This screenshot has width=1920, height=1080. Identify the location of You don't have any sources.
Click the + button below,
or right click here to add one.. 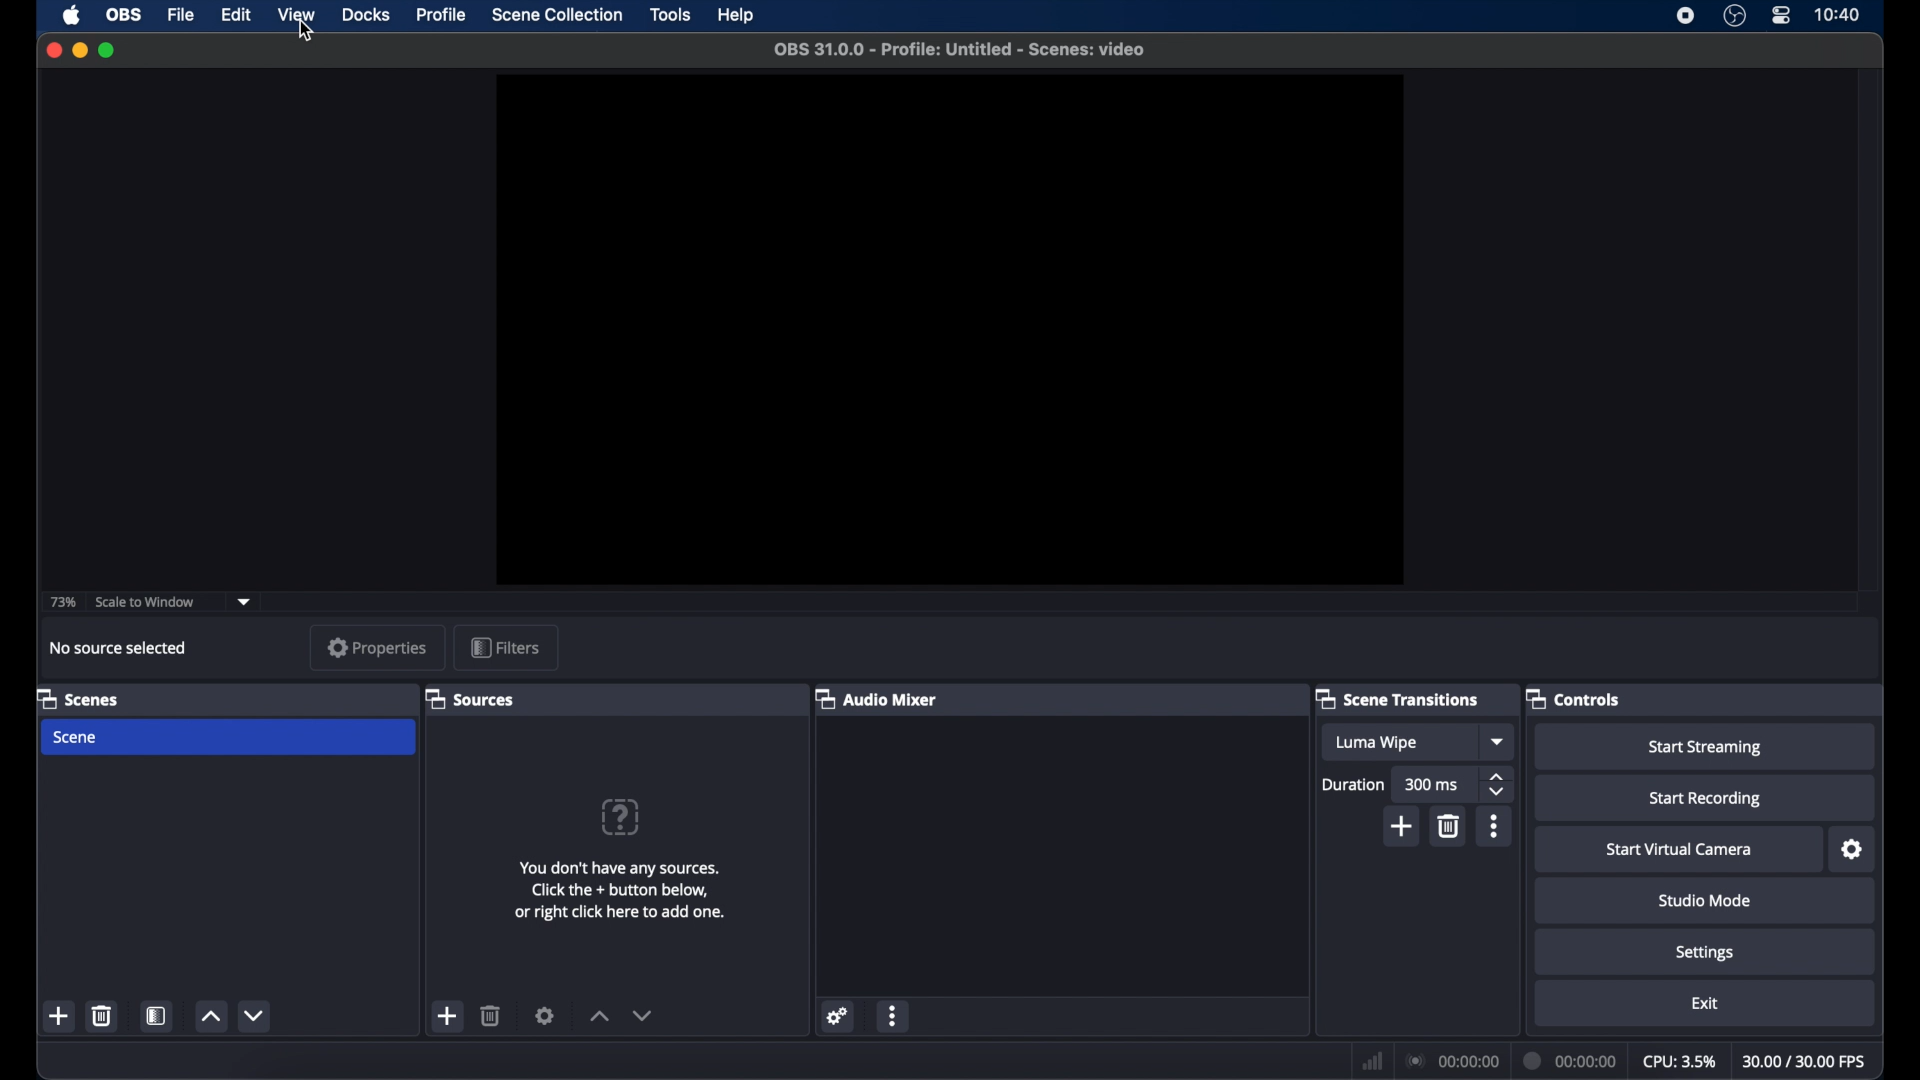
(627, 893).